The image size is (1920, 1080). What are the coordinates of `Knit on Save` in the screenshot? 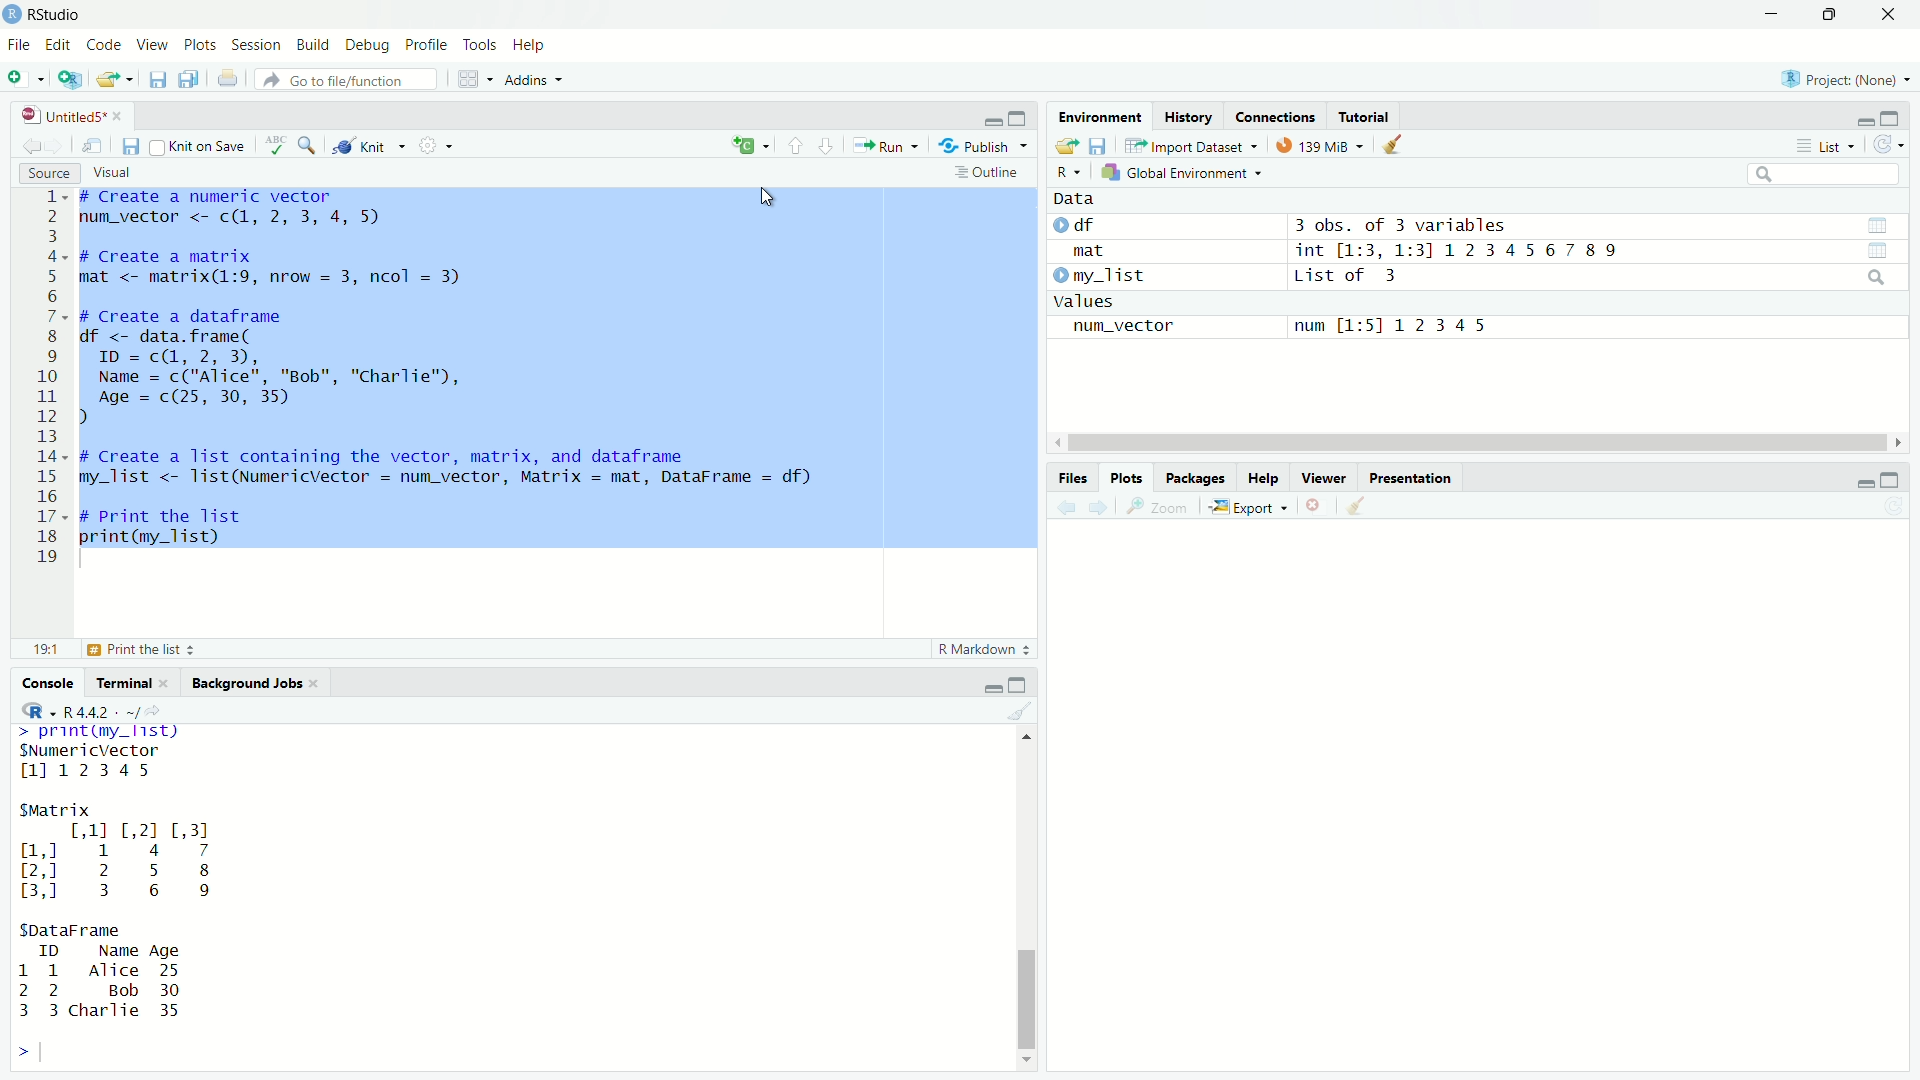 It's located at (195, 145).